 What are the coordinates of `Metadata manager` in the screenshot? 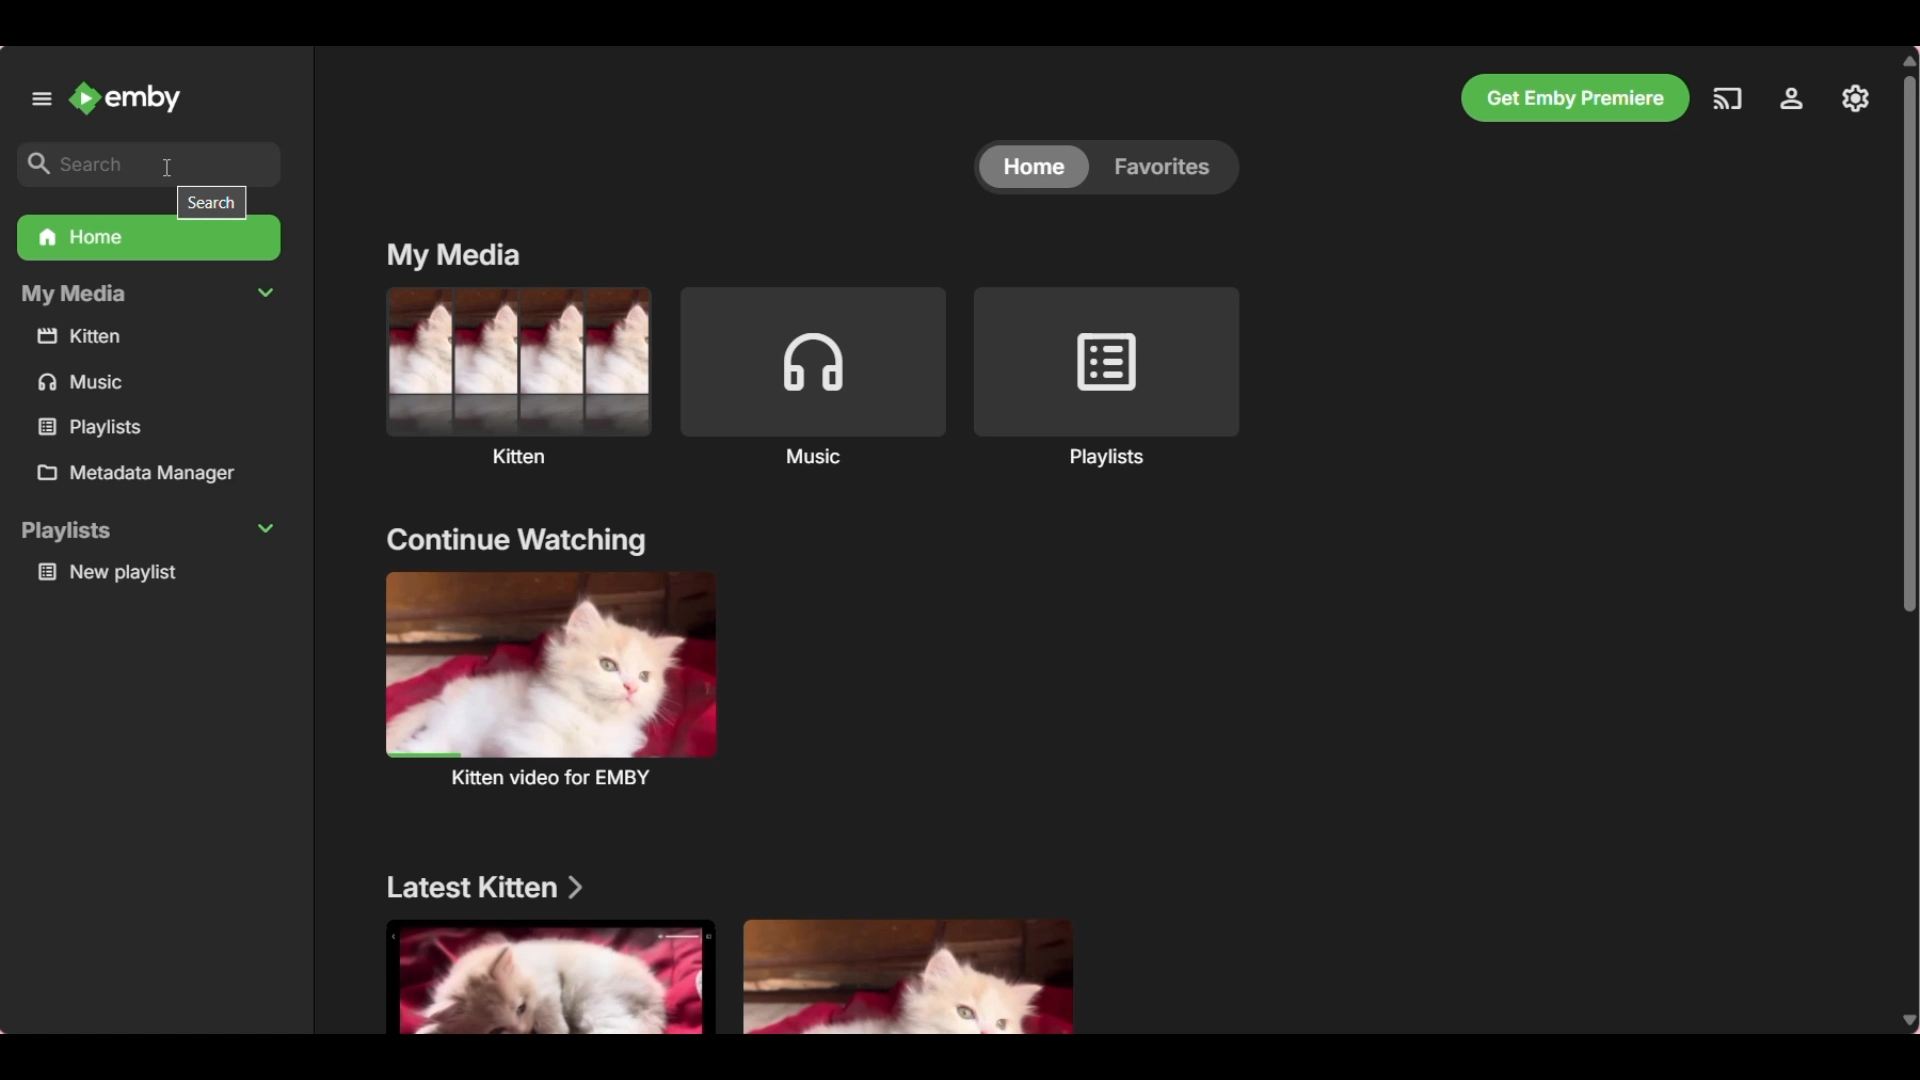 It's located at (157, 475).